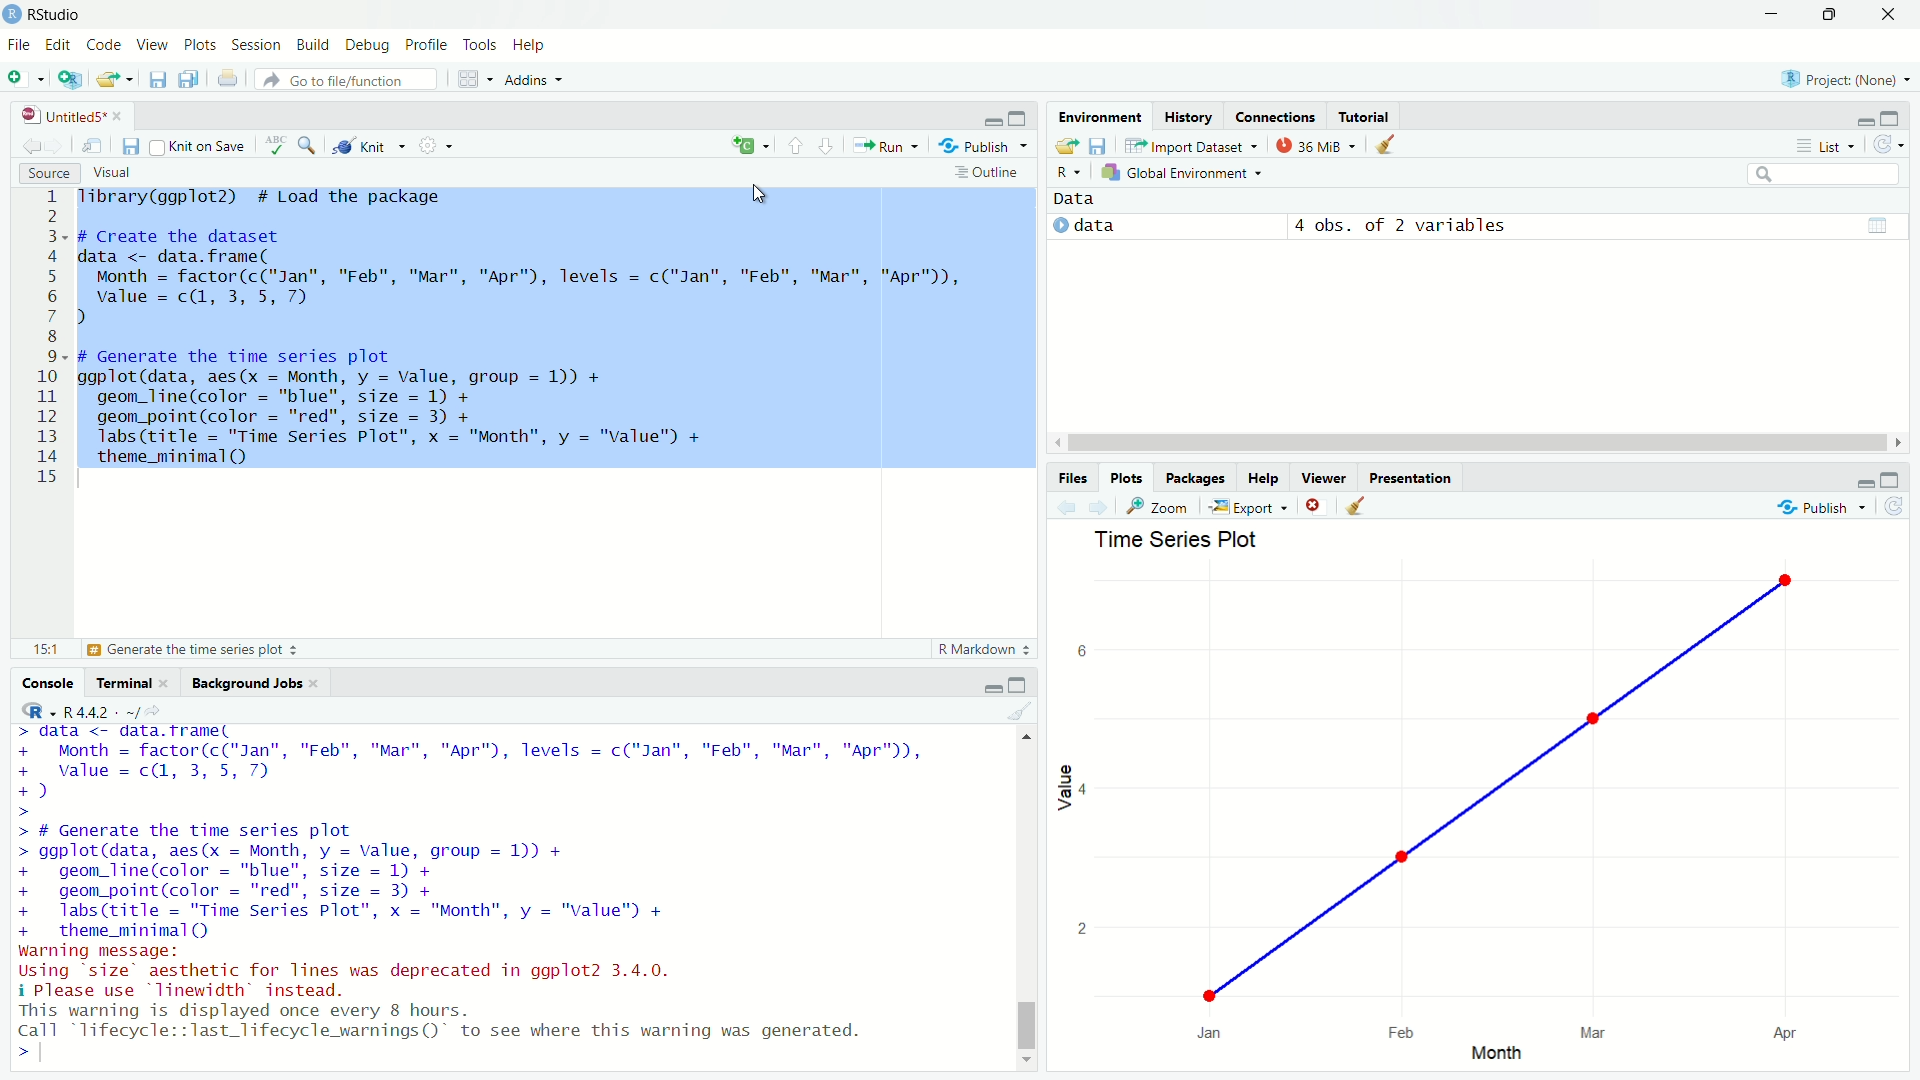  Describe the element at coordinates (1248, 506) in the screenshot. I see `export` at that location.